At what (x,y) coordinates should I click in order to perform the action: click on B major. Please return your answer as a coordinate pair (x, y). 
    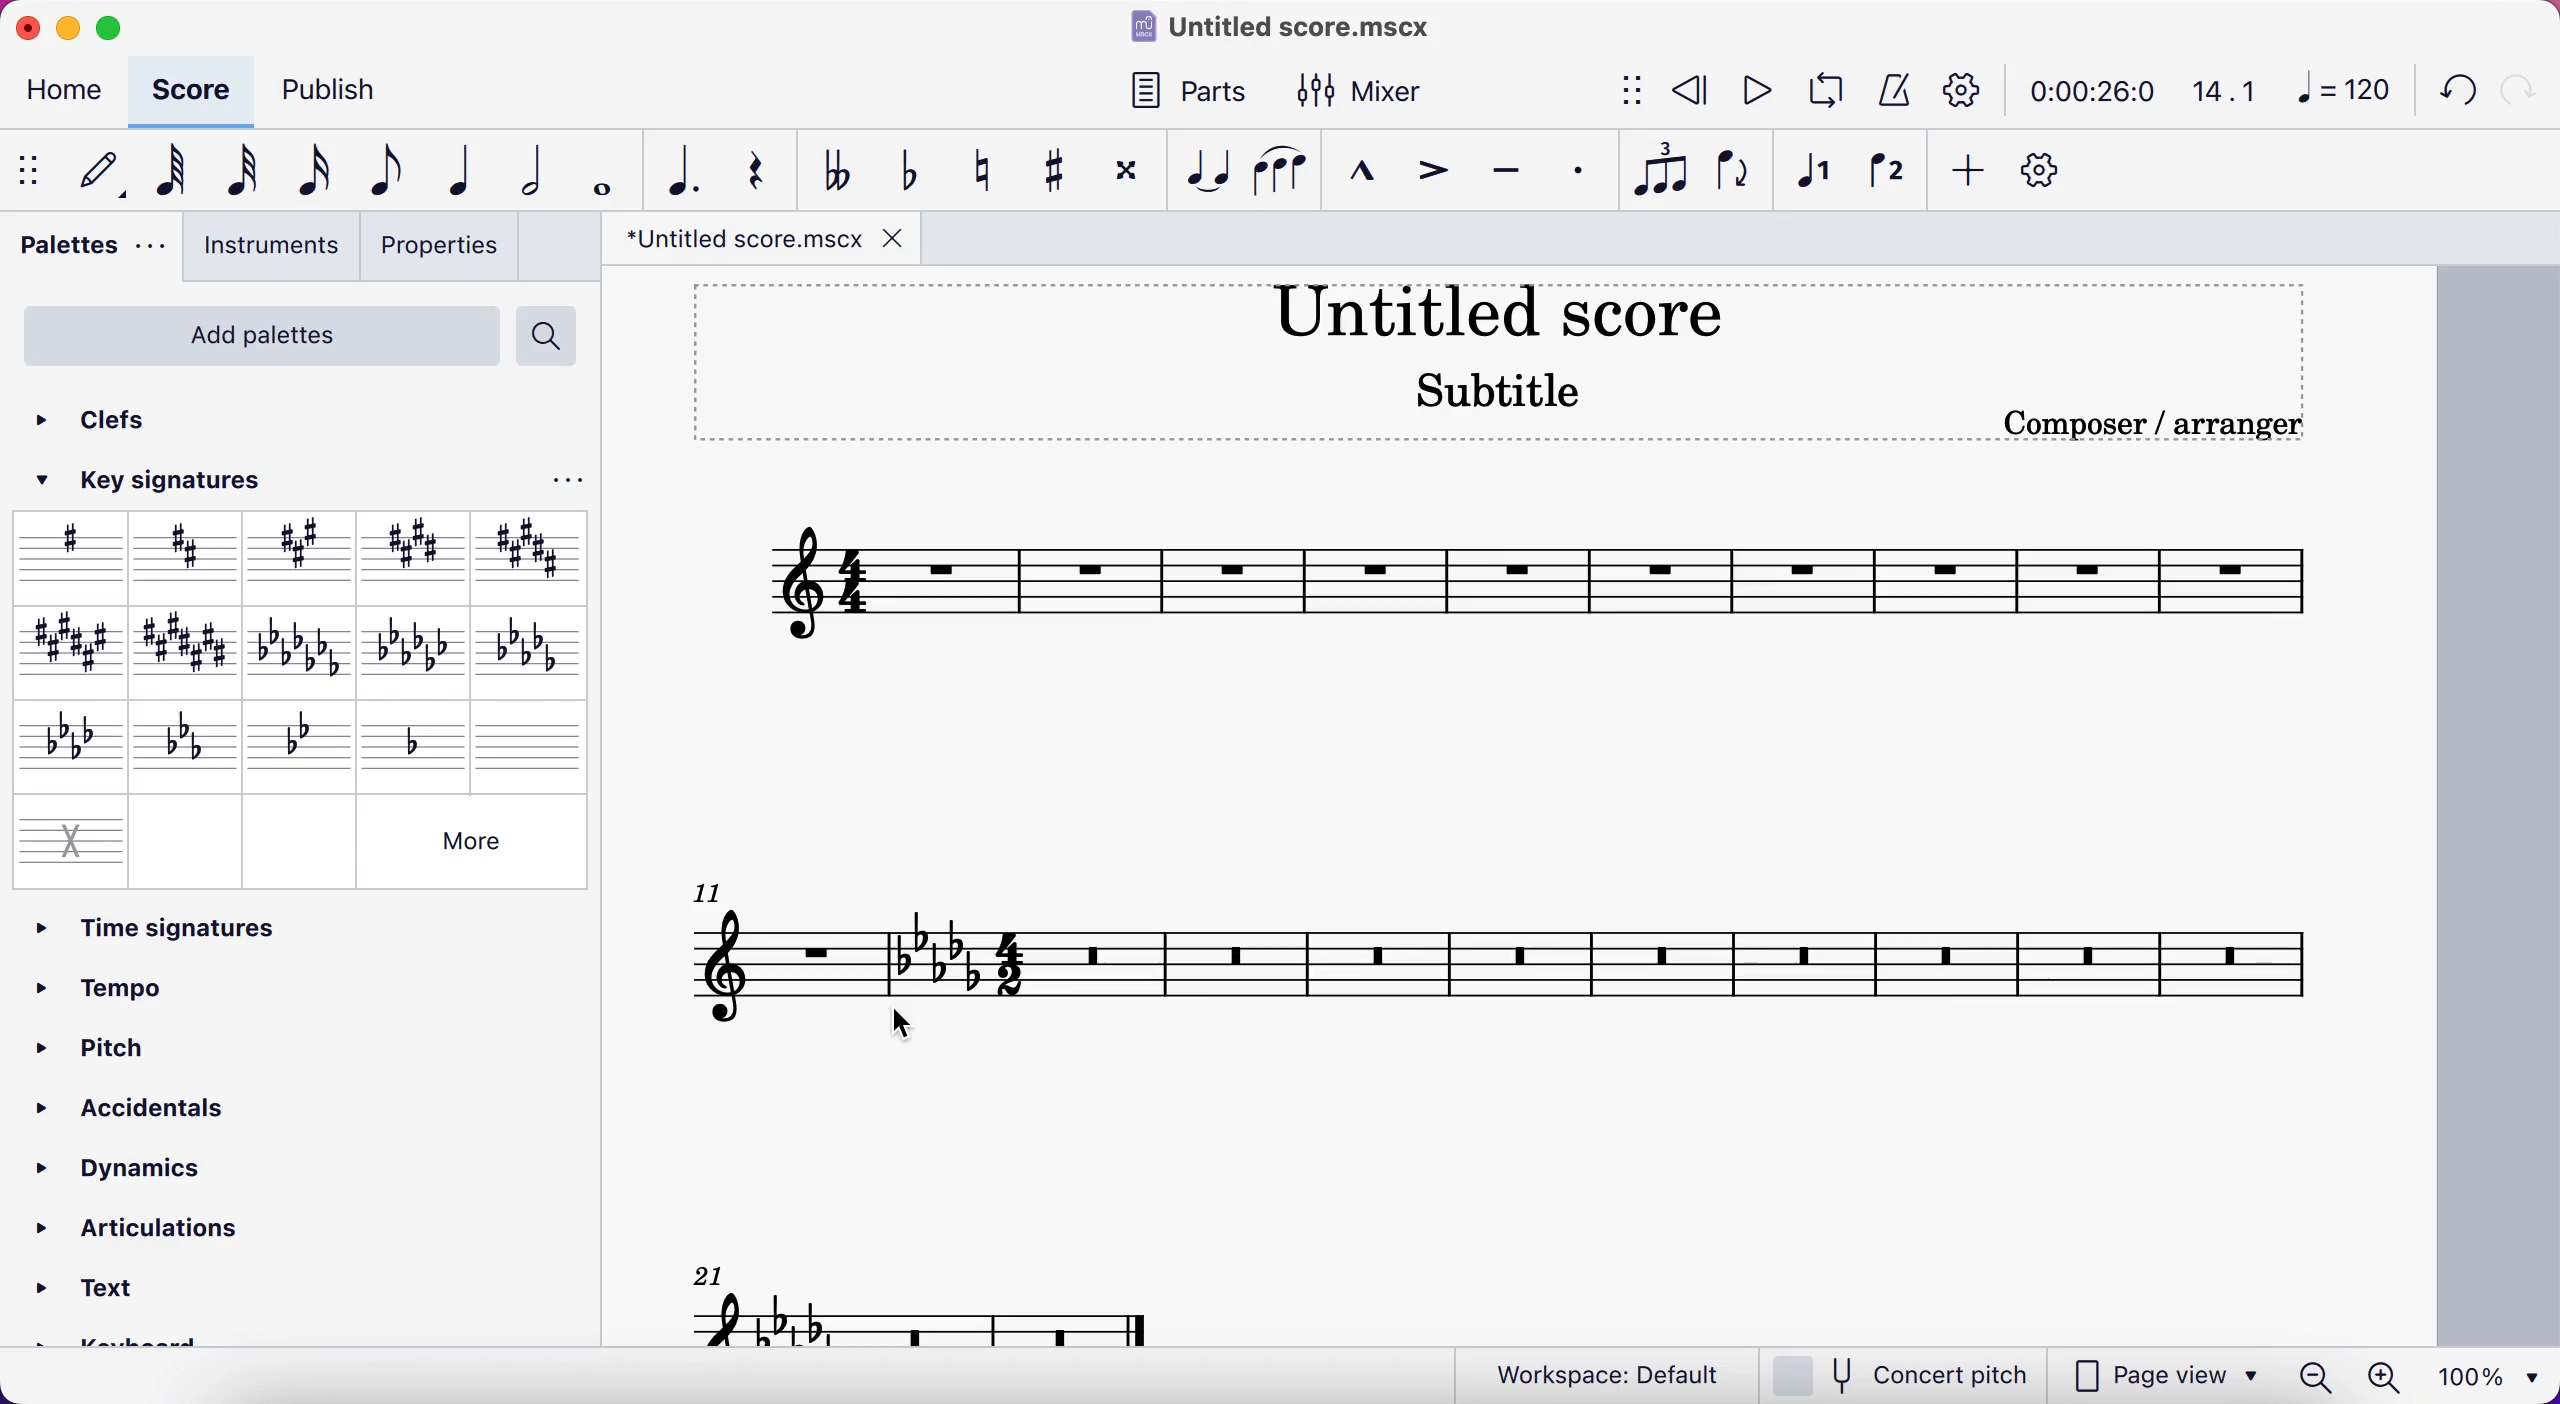
    Looking at the image, I should click on (524, 548).